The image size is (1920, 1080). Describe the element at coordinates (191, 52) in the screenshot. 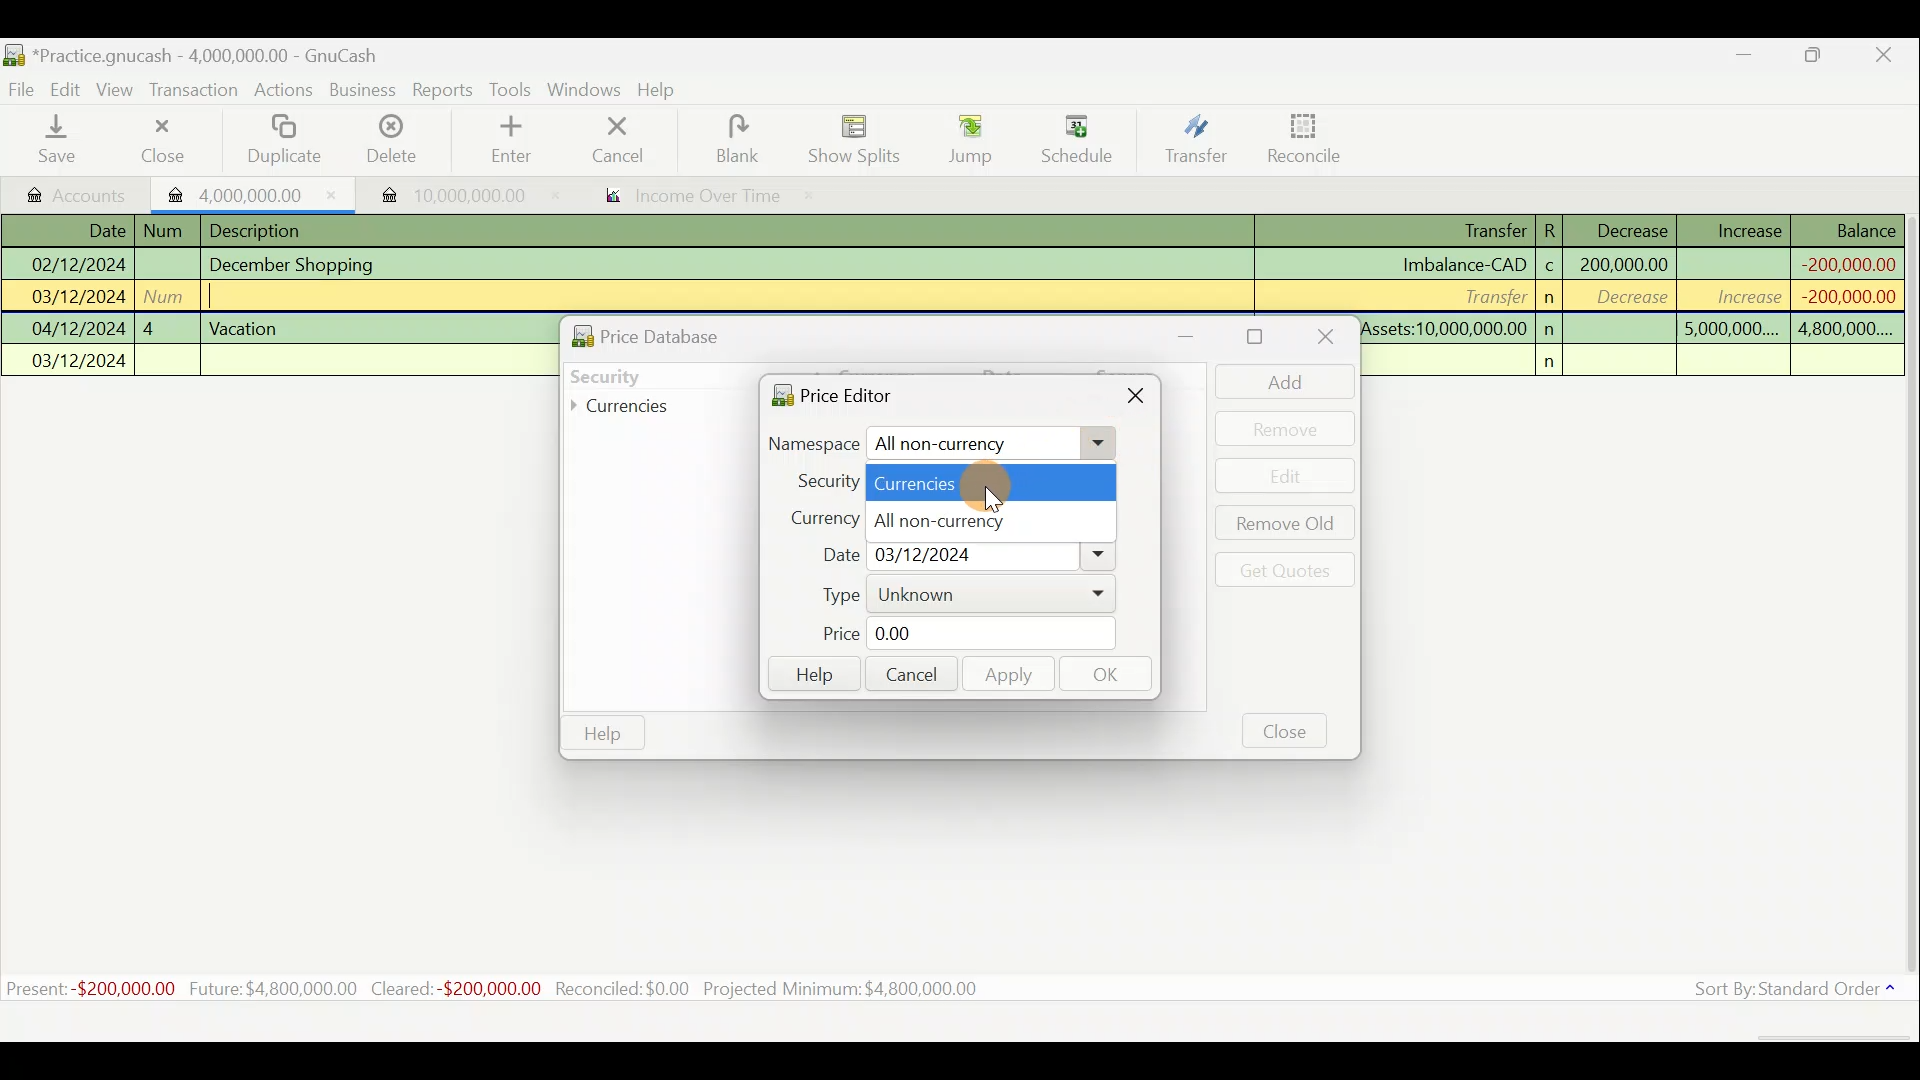

I see `Document name` at that location.